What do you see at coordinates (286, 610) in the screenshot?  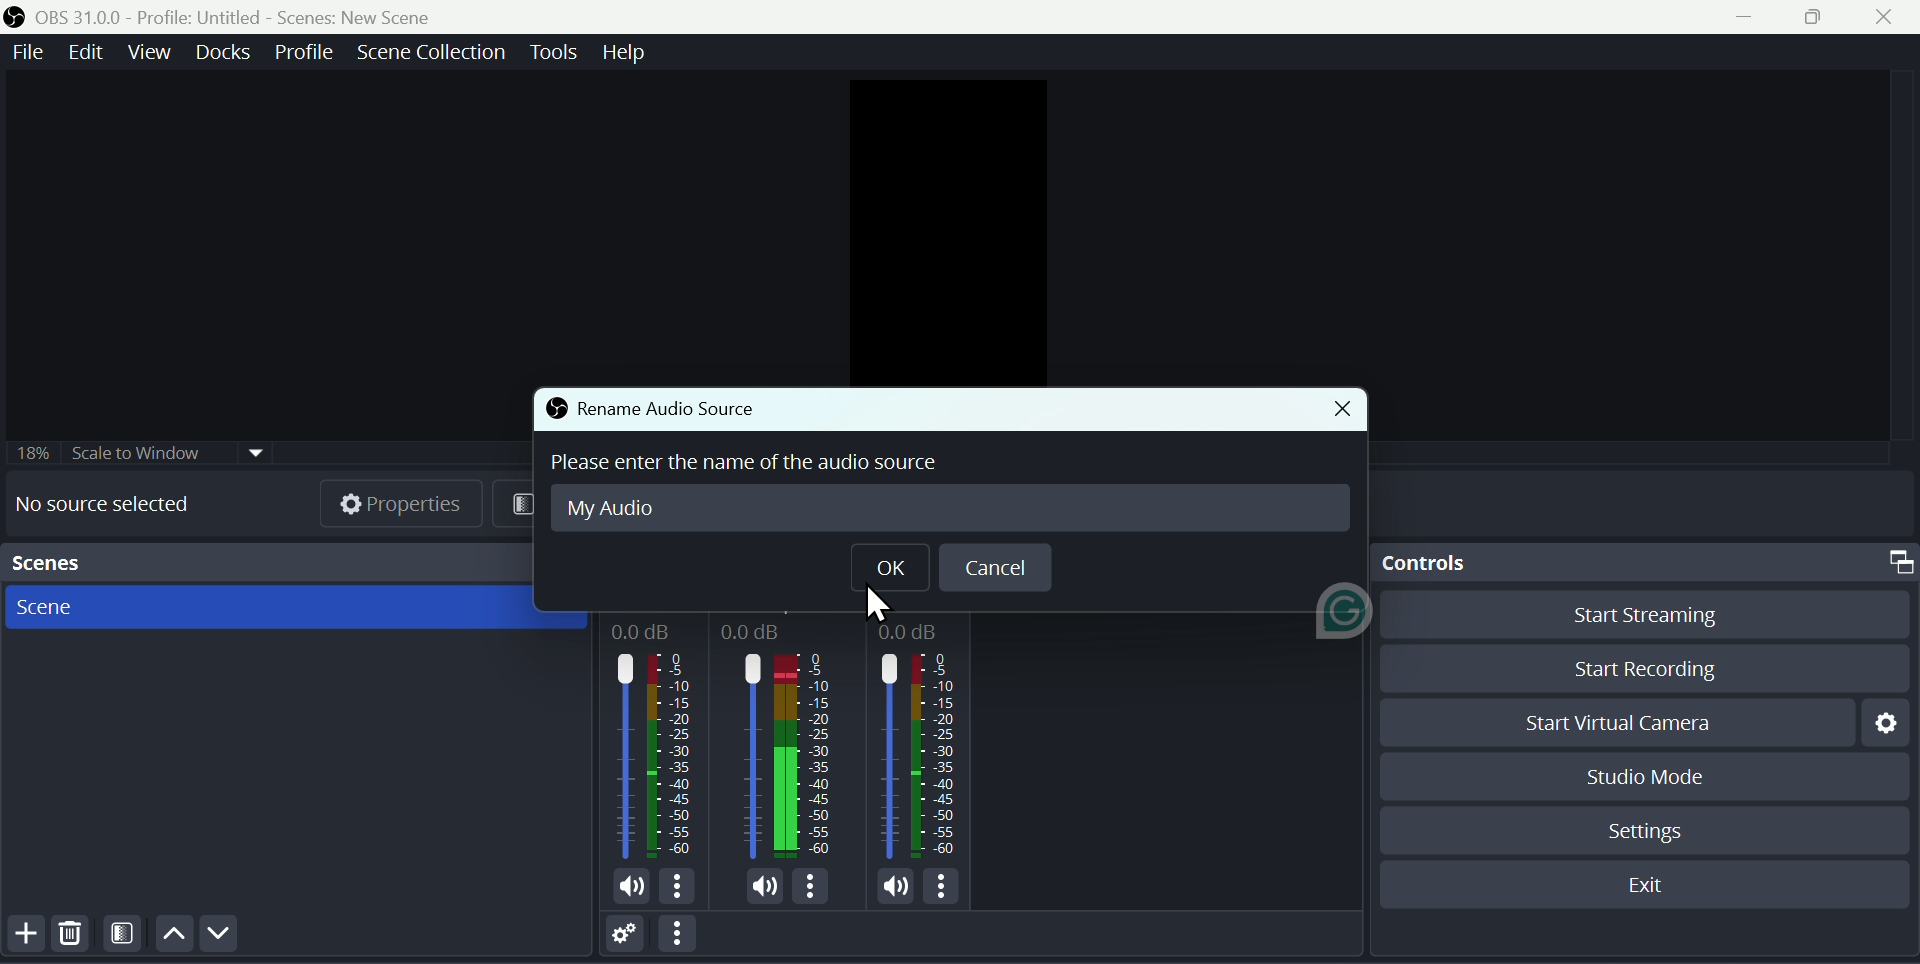 I see `Scenes` at bounding box center [286, 610].